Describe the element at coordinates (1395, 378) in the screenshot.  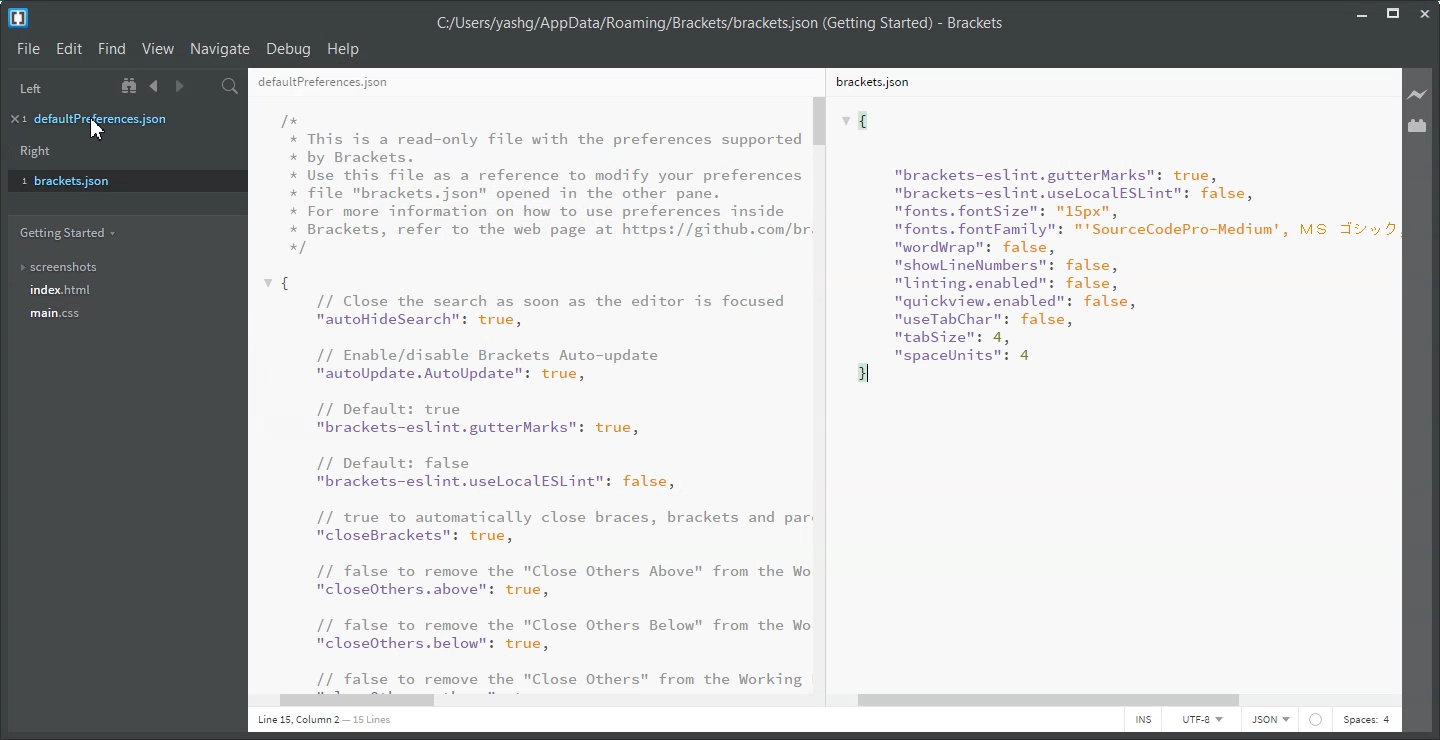
I see `Vertical scroll bar` at that location.